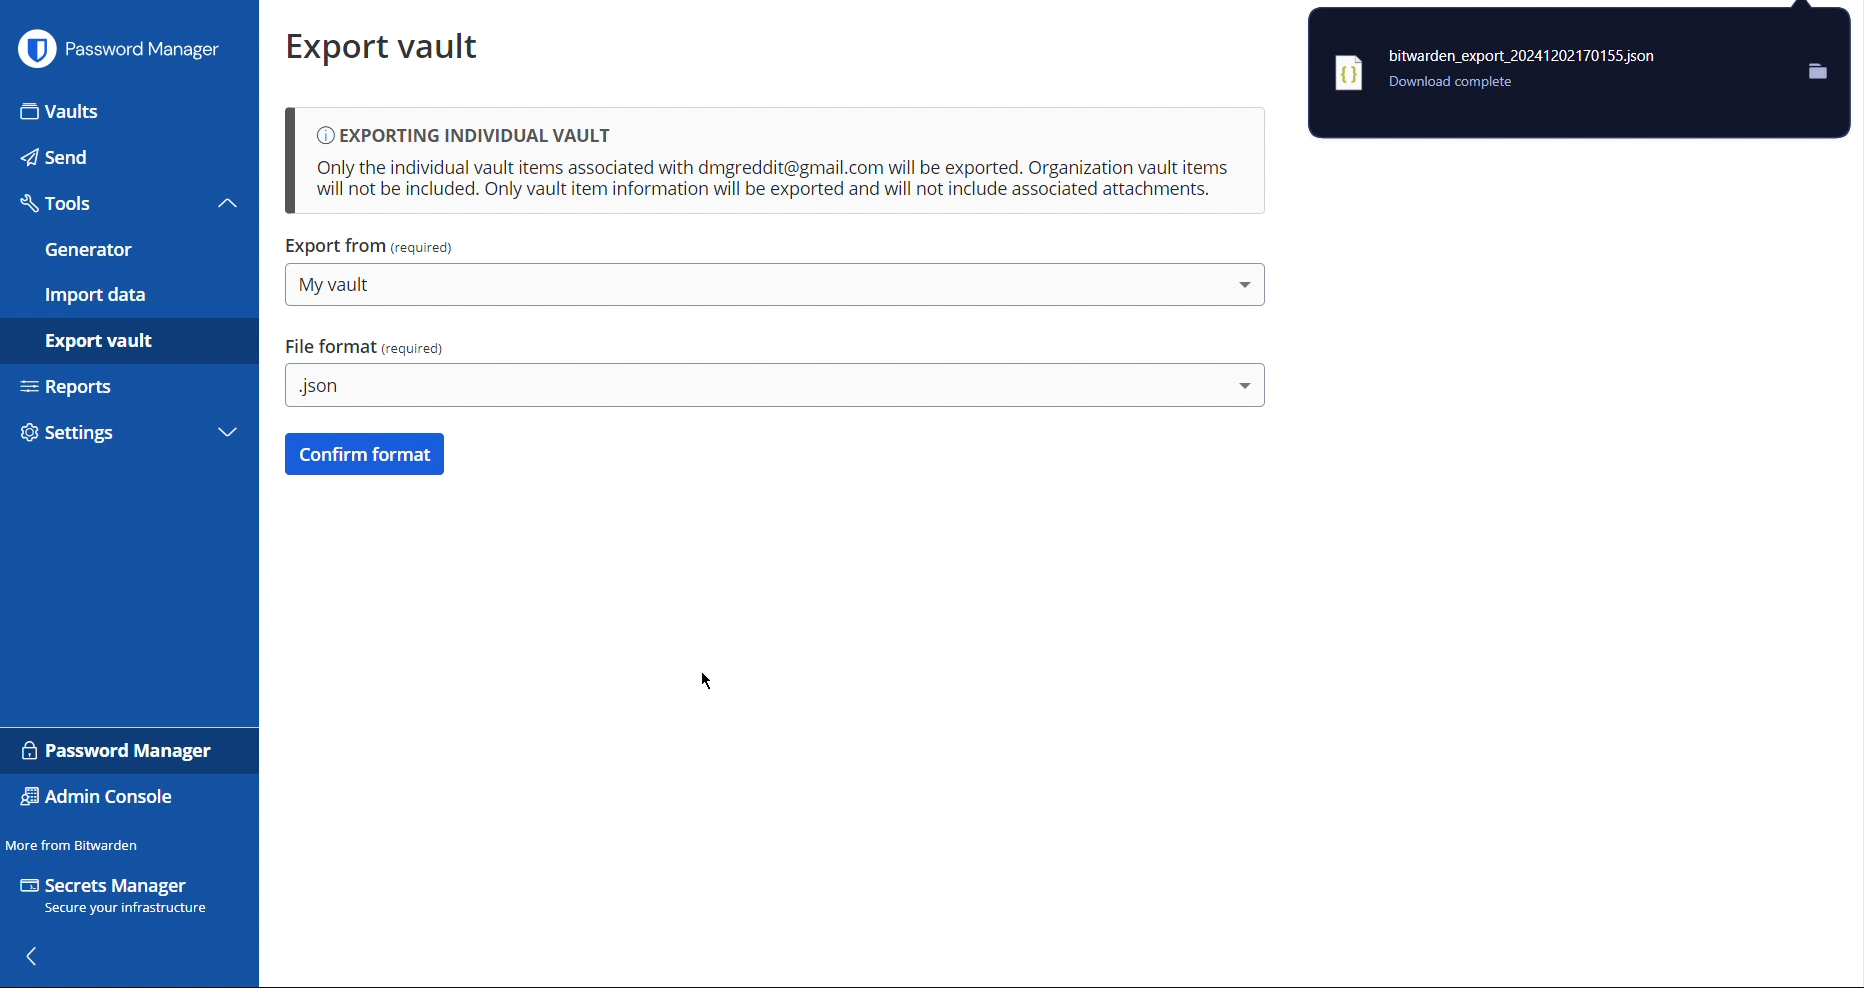 This screenshot has height=988, width=1864. I want to click on Import data, so click(129, 296).